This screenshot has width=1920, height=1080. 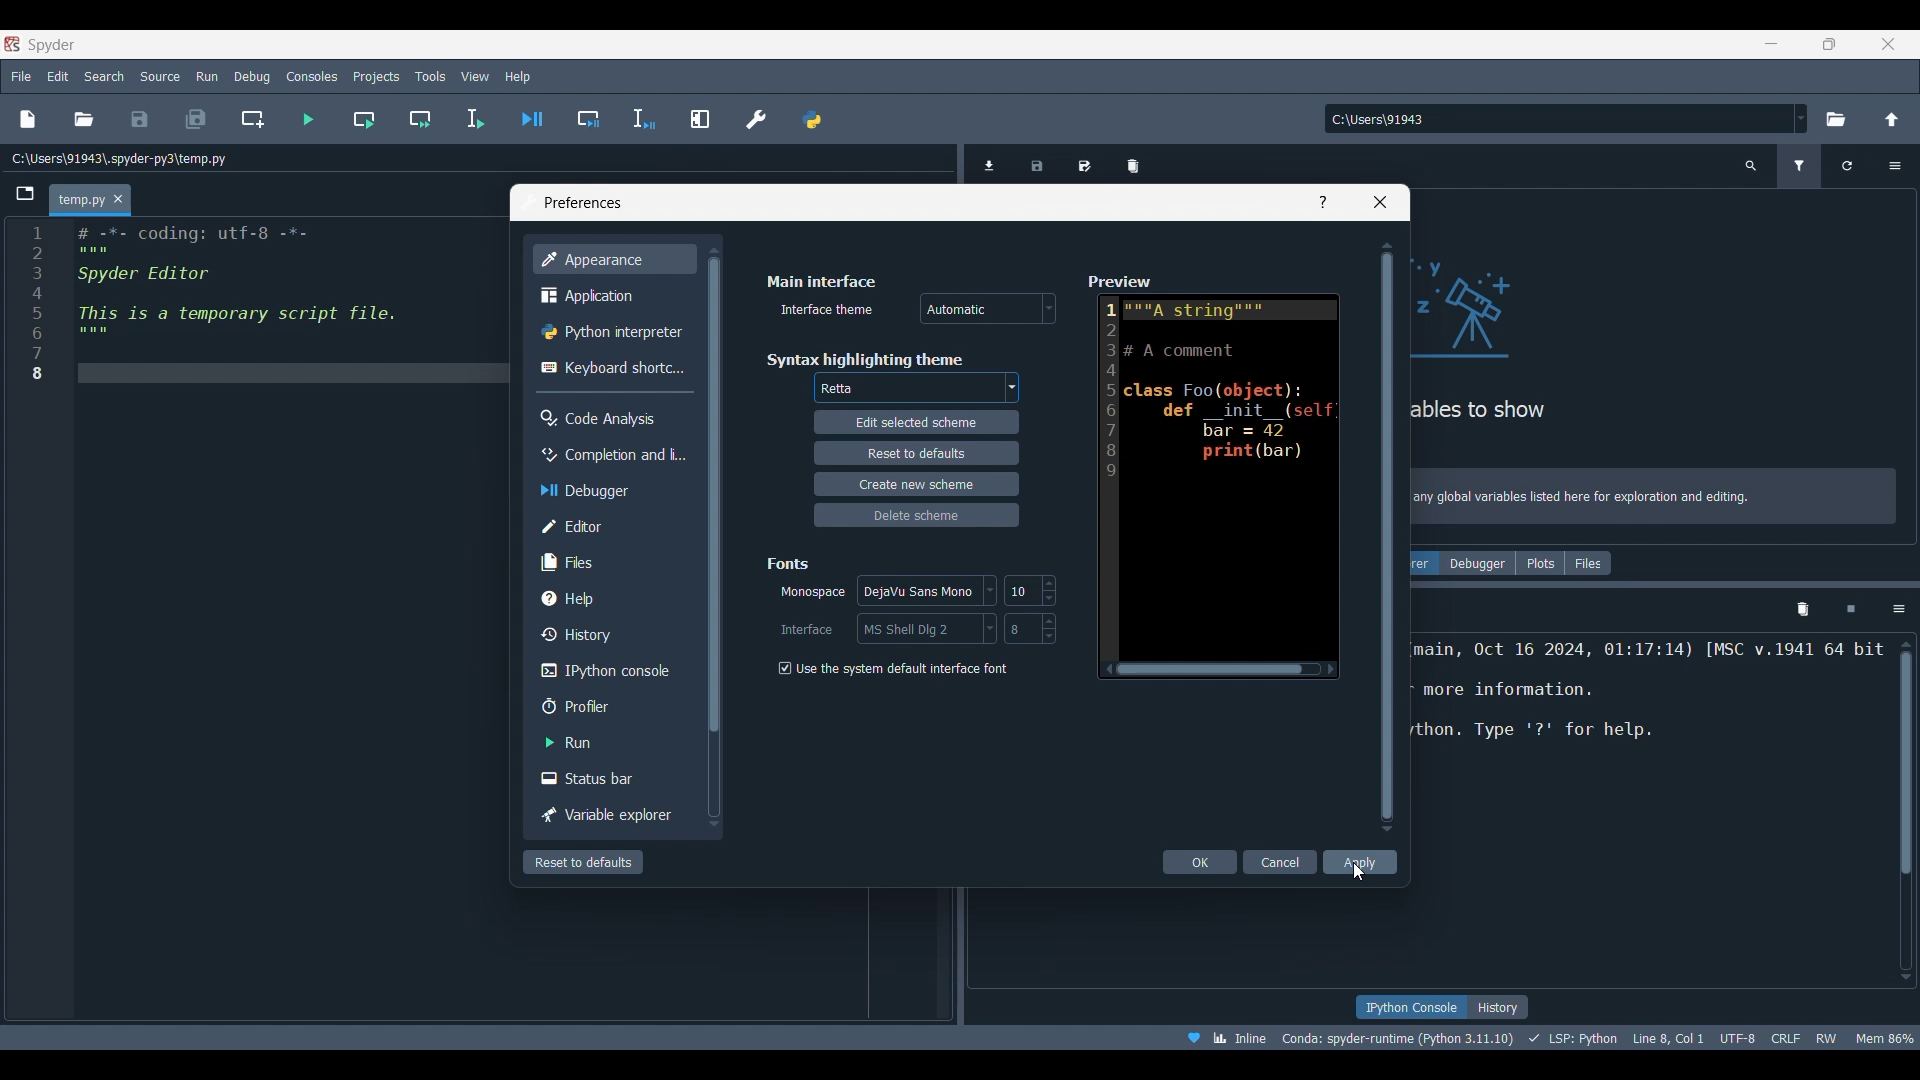 I want to click on Search menu, so click(x=105, y=76).